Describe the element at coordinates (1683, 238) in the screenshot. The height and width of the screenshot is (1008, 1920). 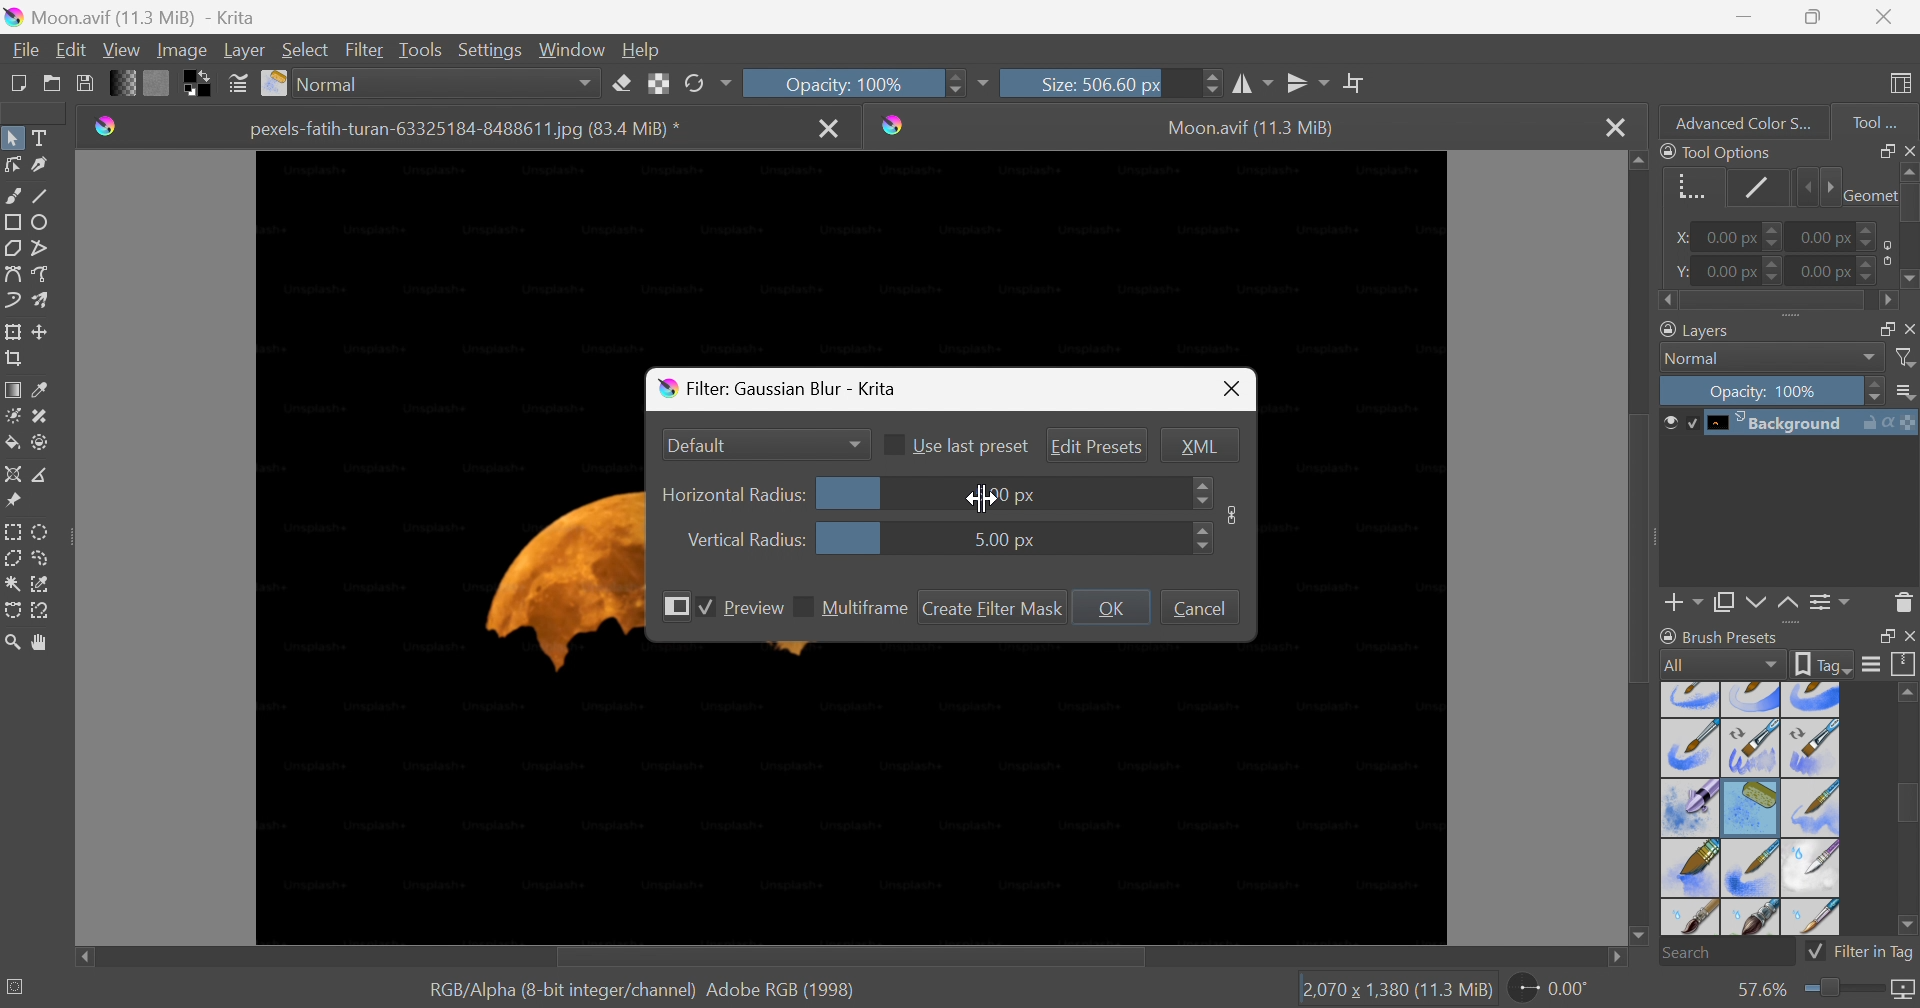
I see `x:` at that location.